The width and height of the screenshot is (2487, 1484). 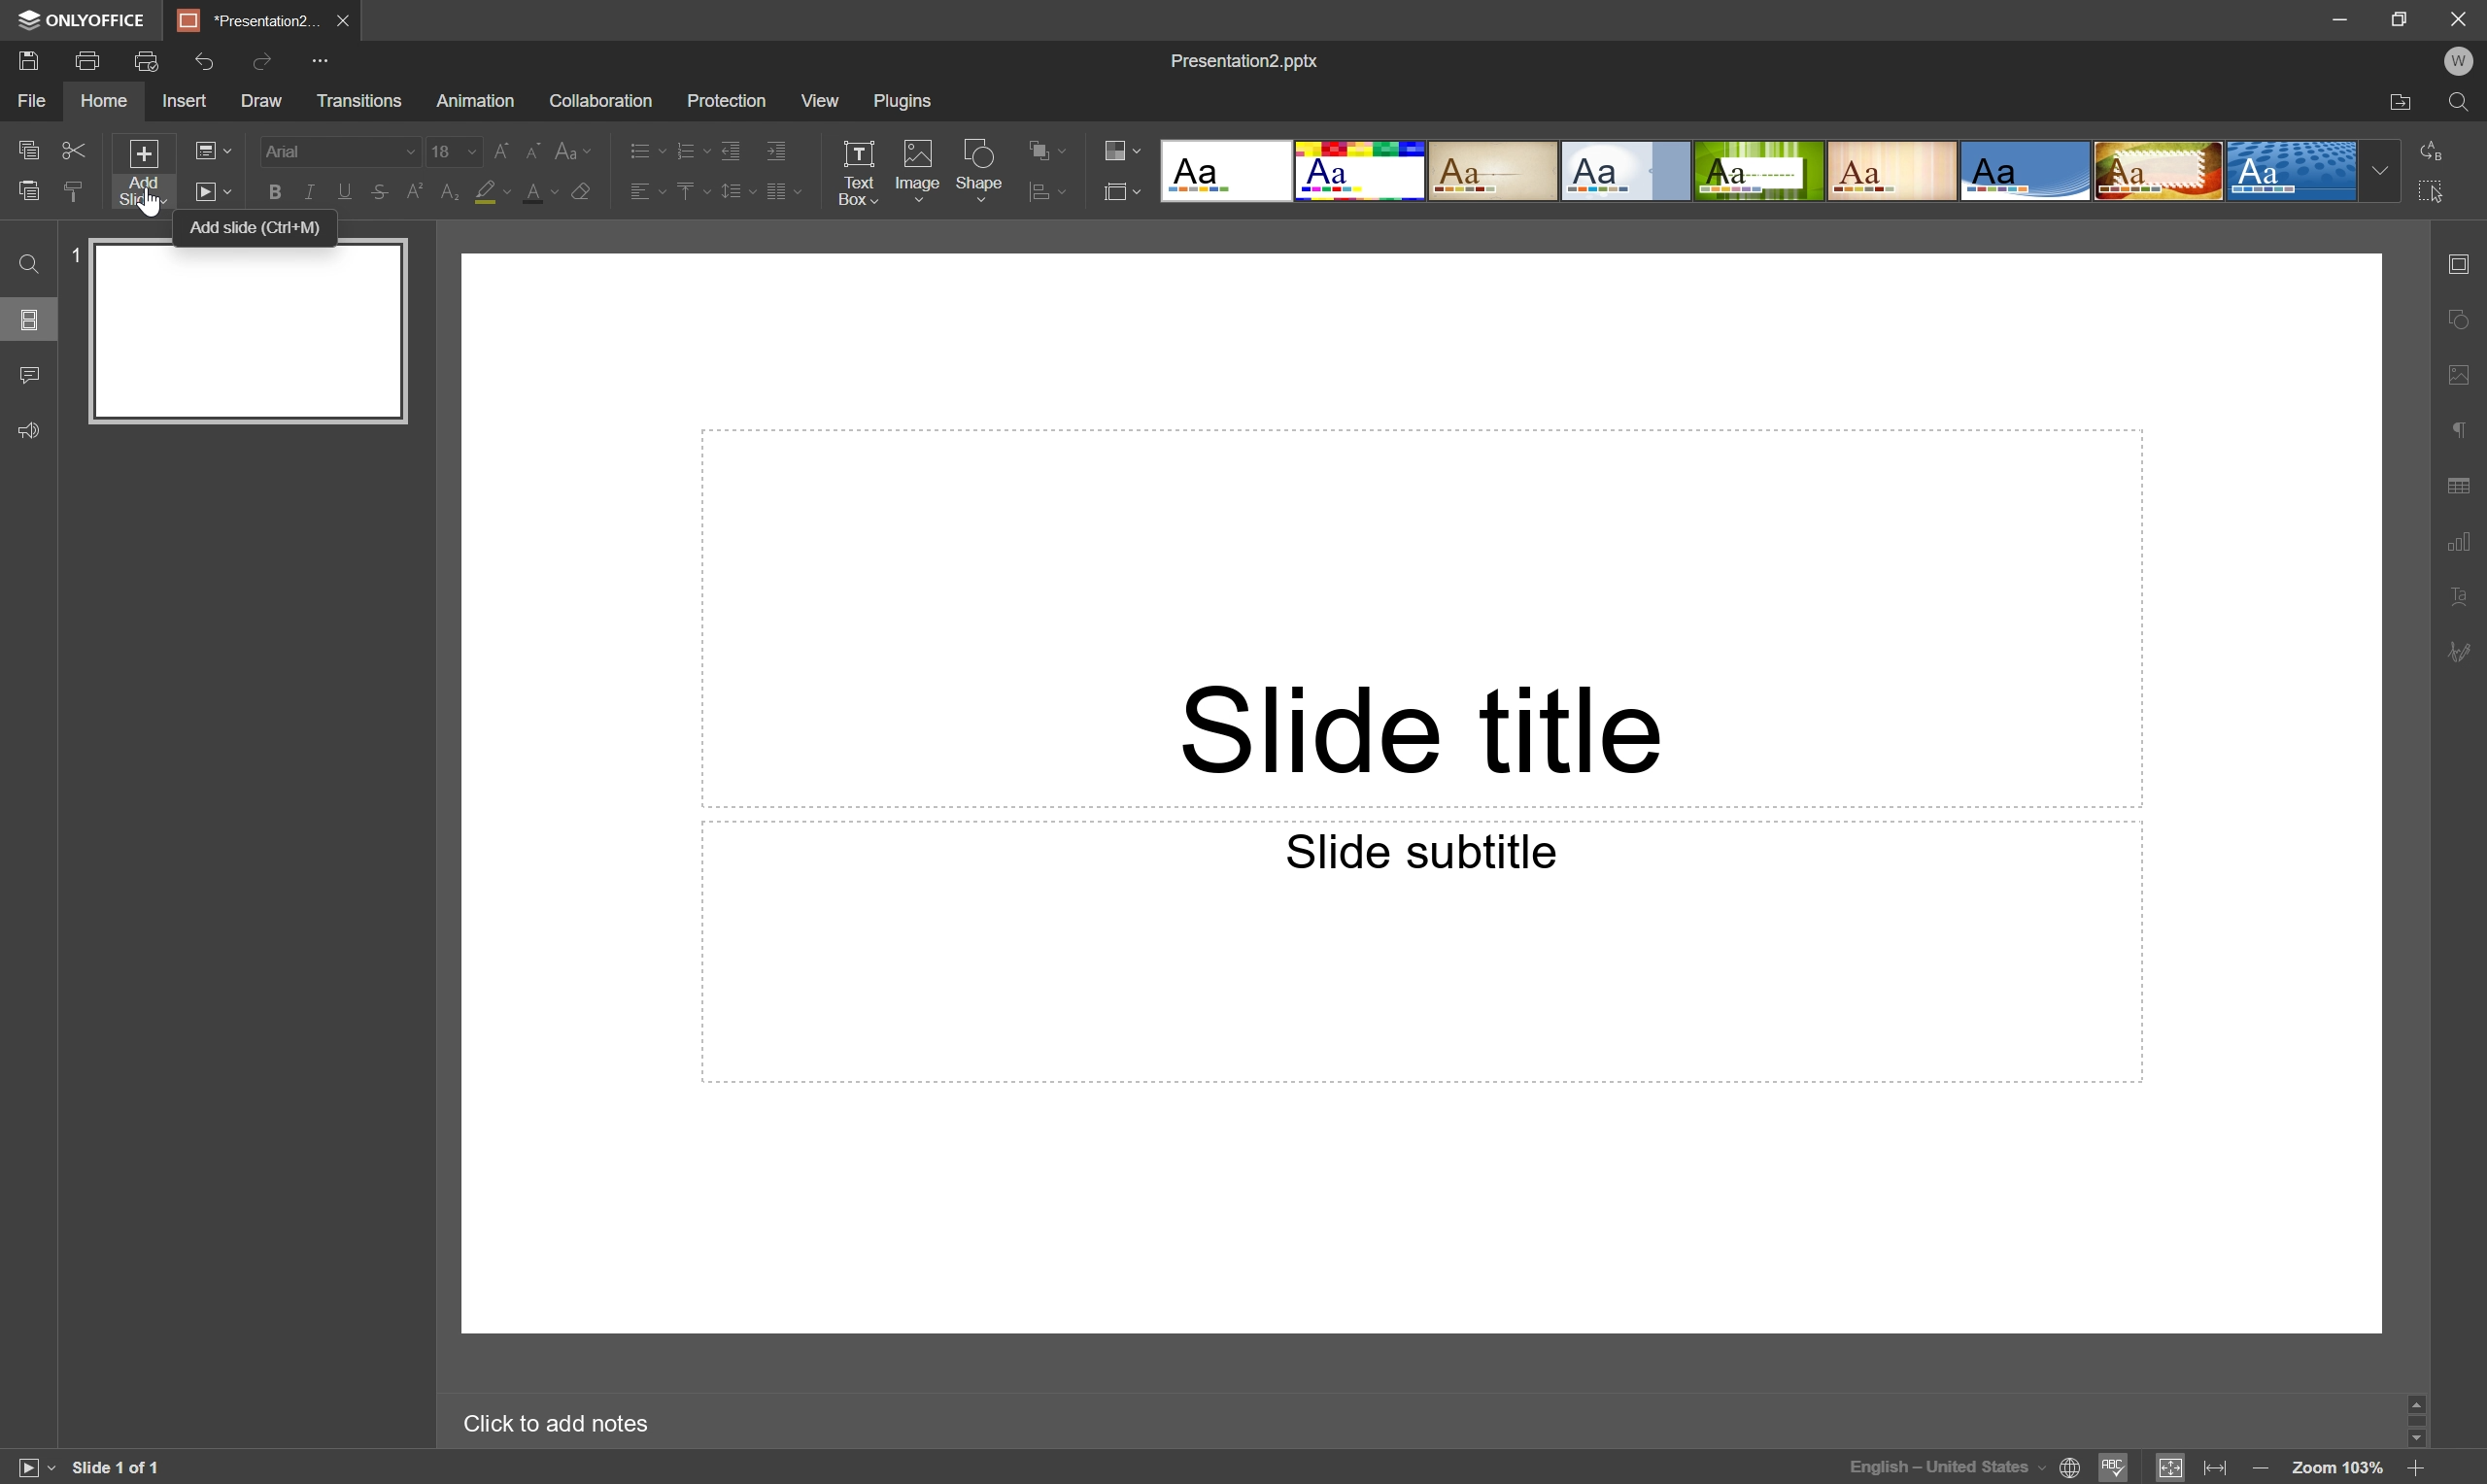 What do you see at coordinates (451, 146) in the screenshot?
I see `18` at bounding box center [451, 146].